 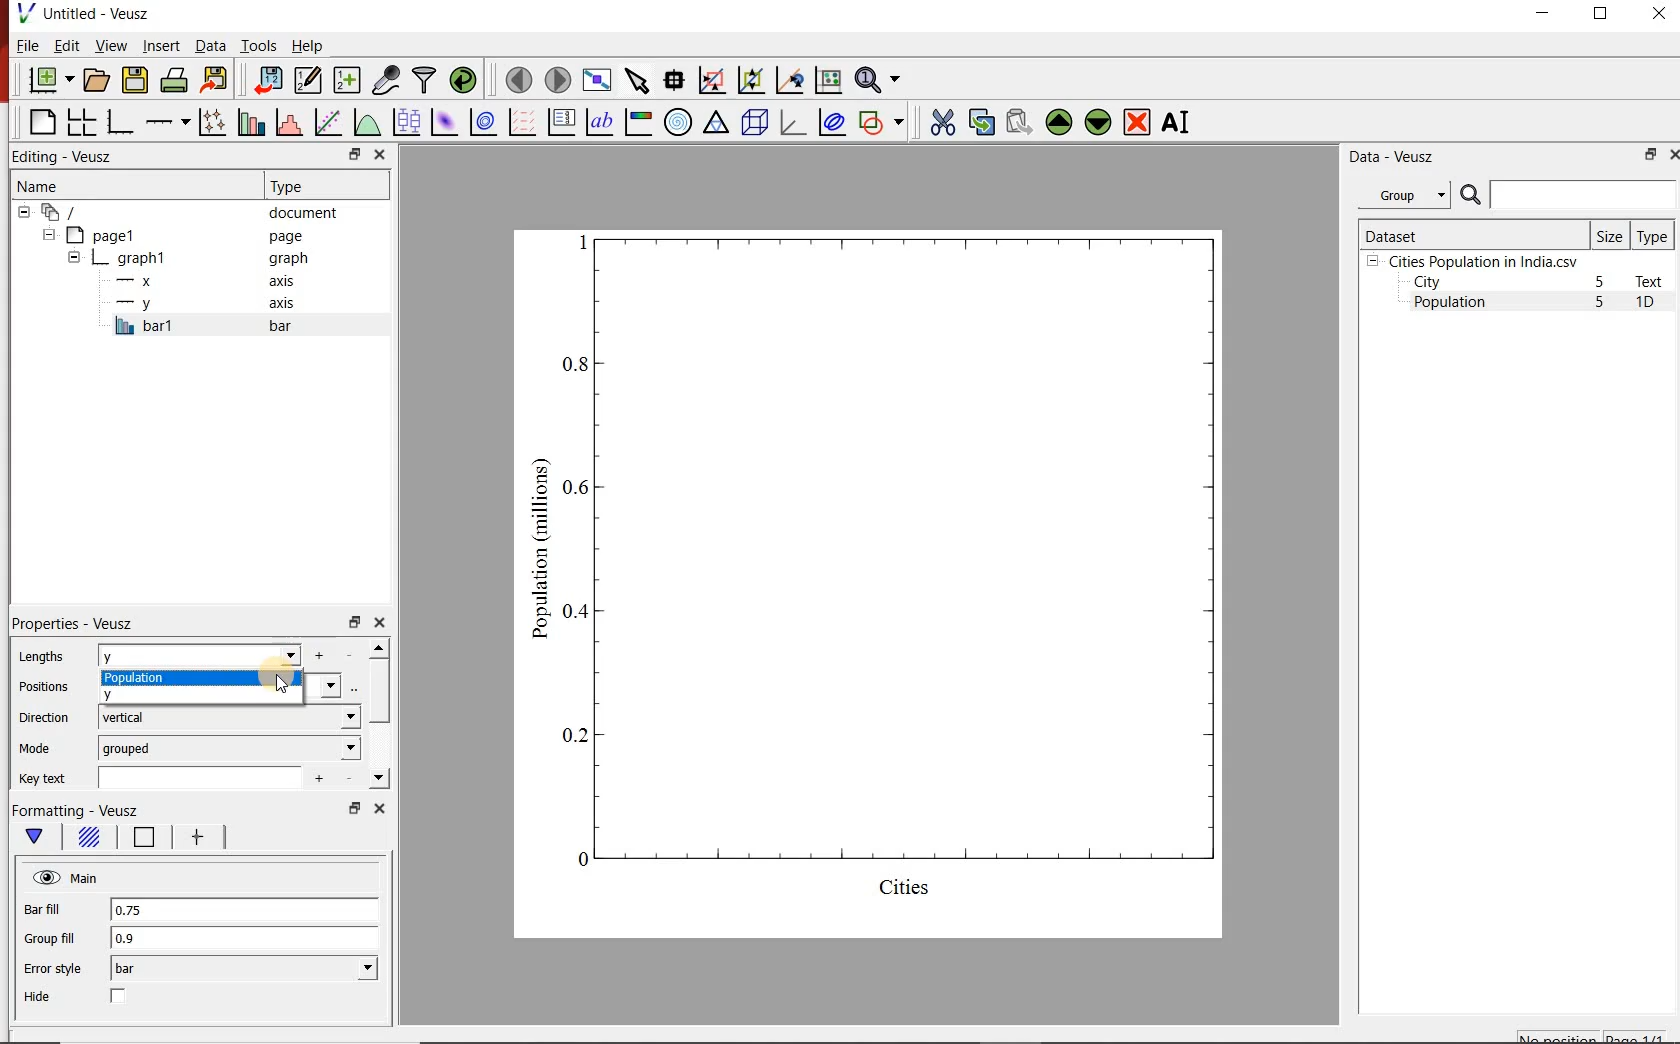 I want to click on Data, so click(x=210, y=47).